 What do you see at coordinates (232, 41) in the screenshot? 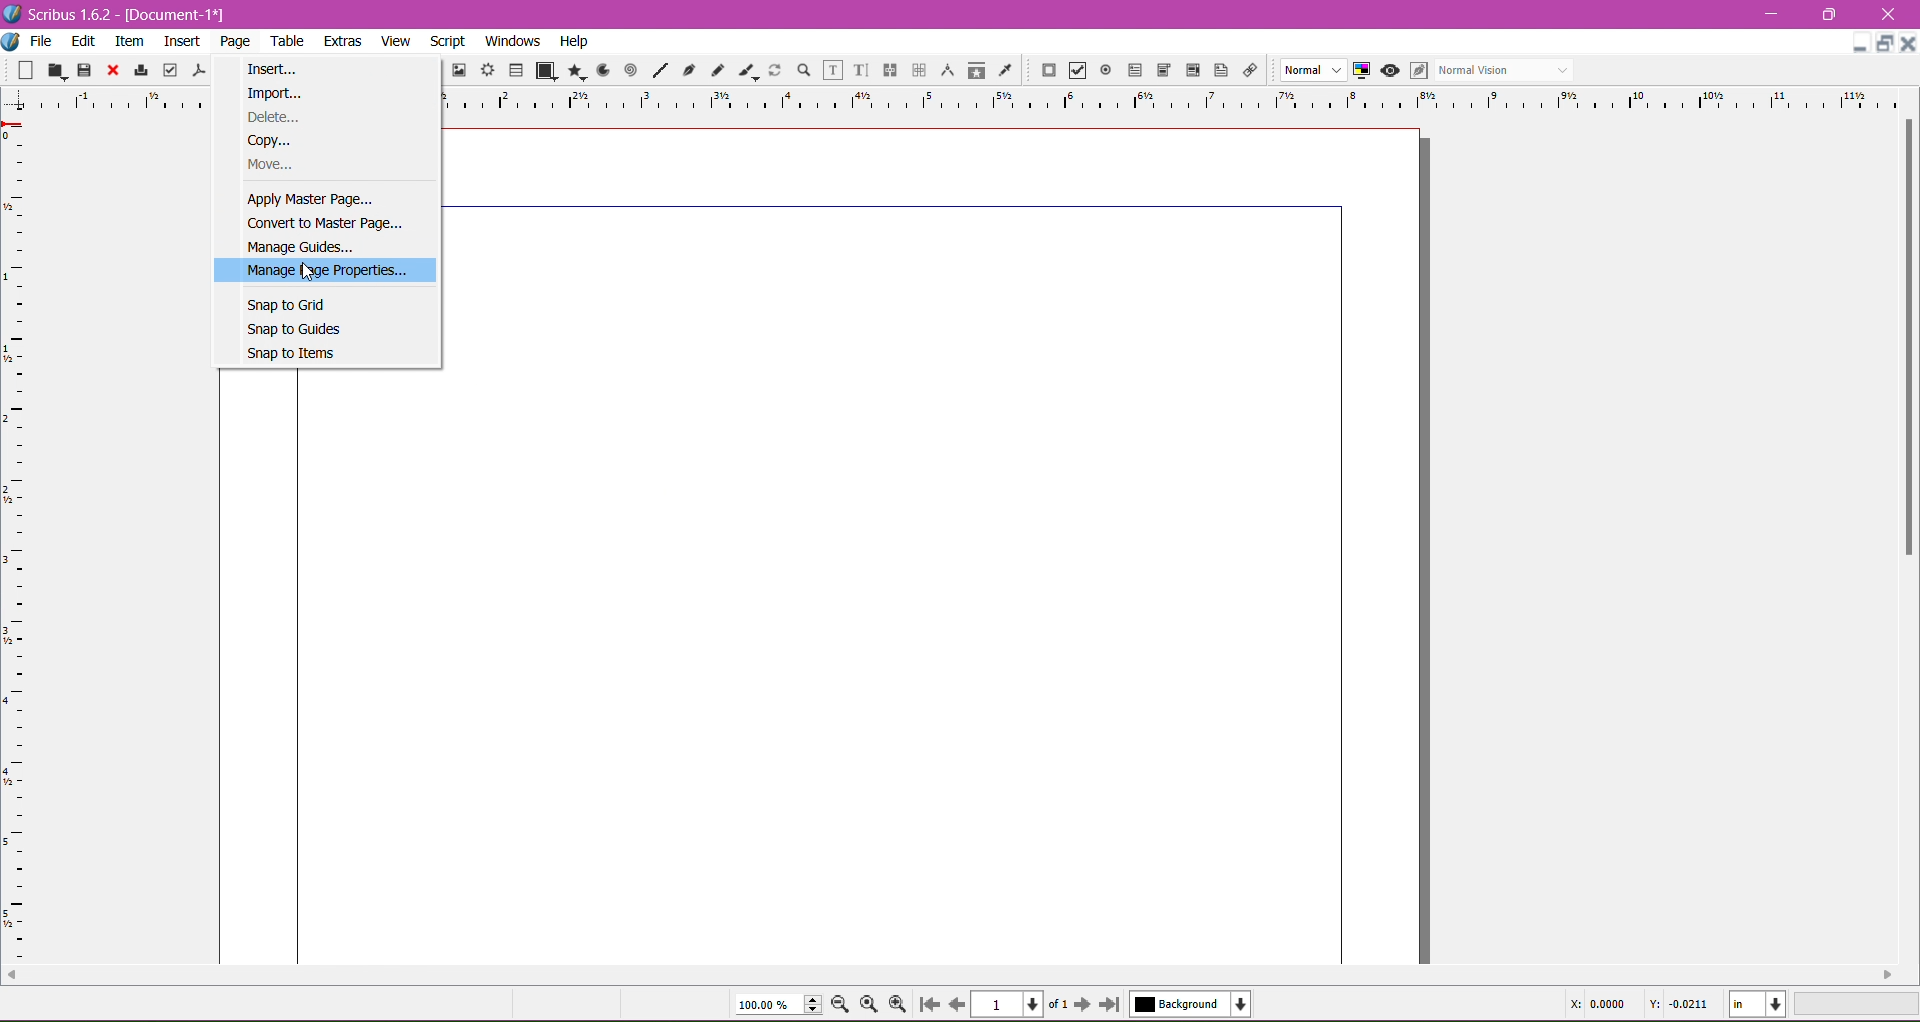
I see `Page` at bounding box center [232, 41].